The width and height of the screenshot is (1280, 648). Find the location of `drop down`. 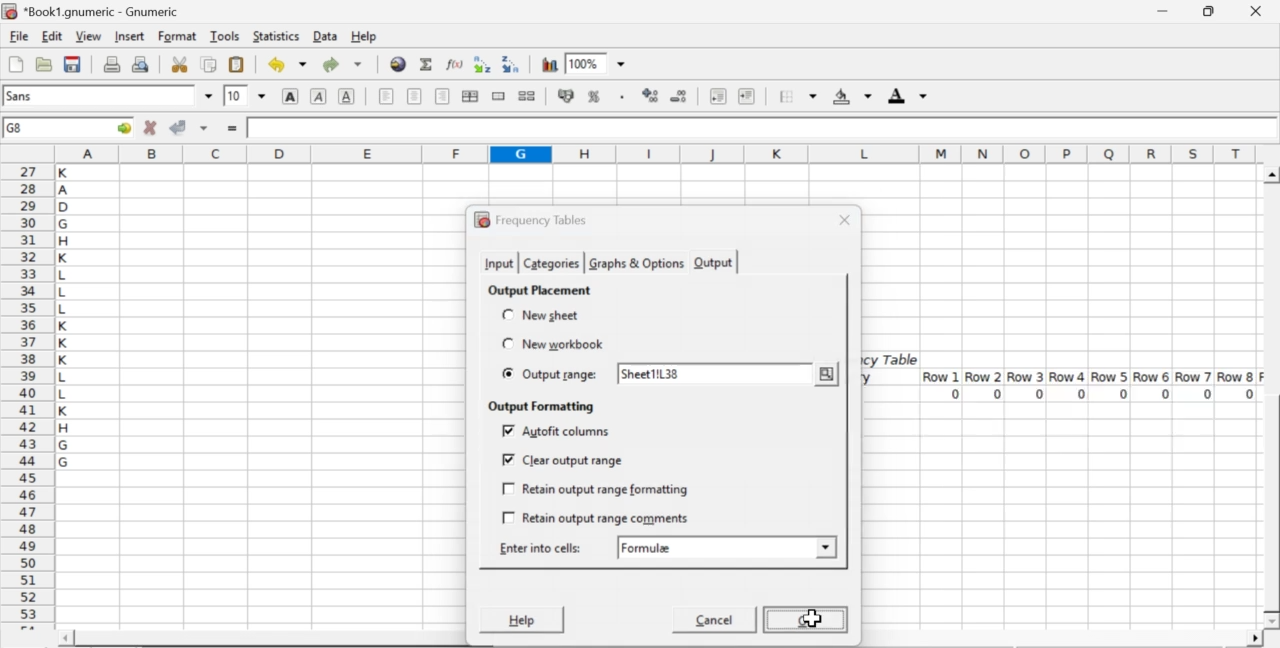

drop down is located at coordinates (210, 96).